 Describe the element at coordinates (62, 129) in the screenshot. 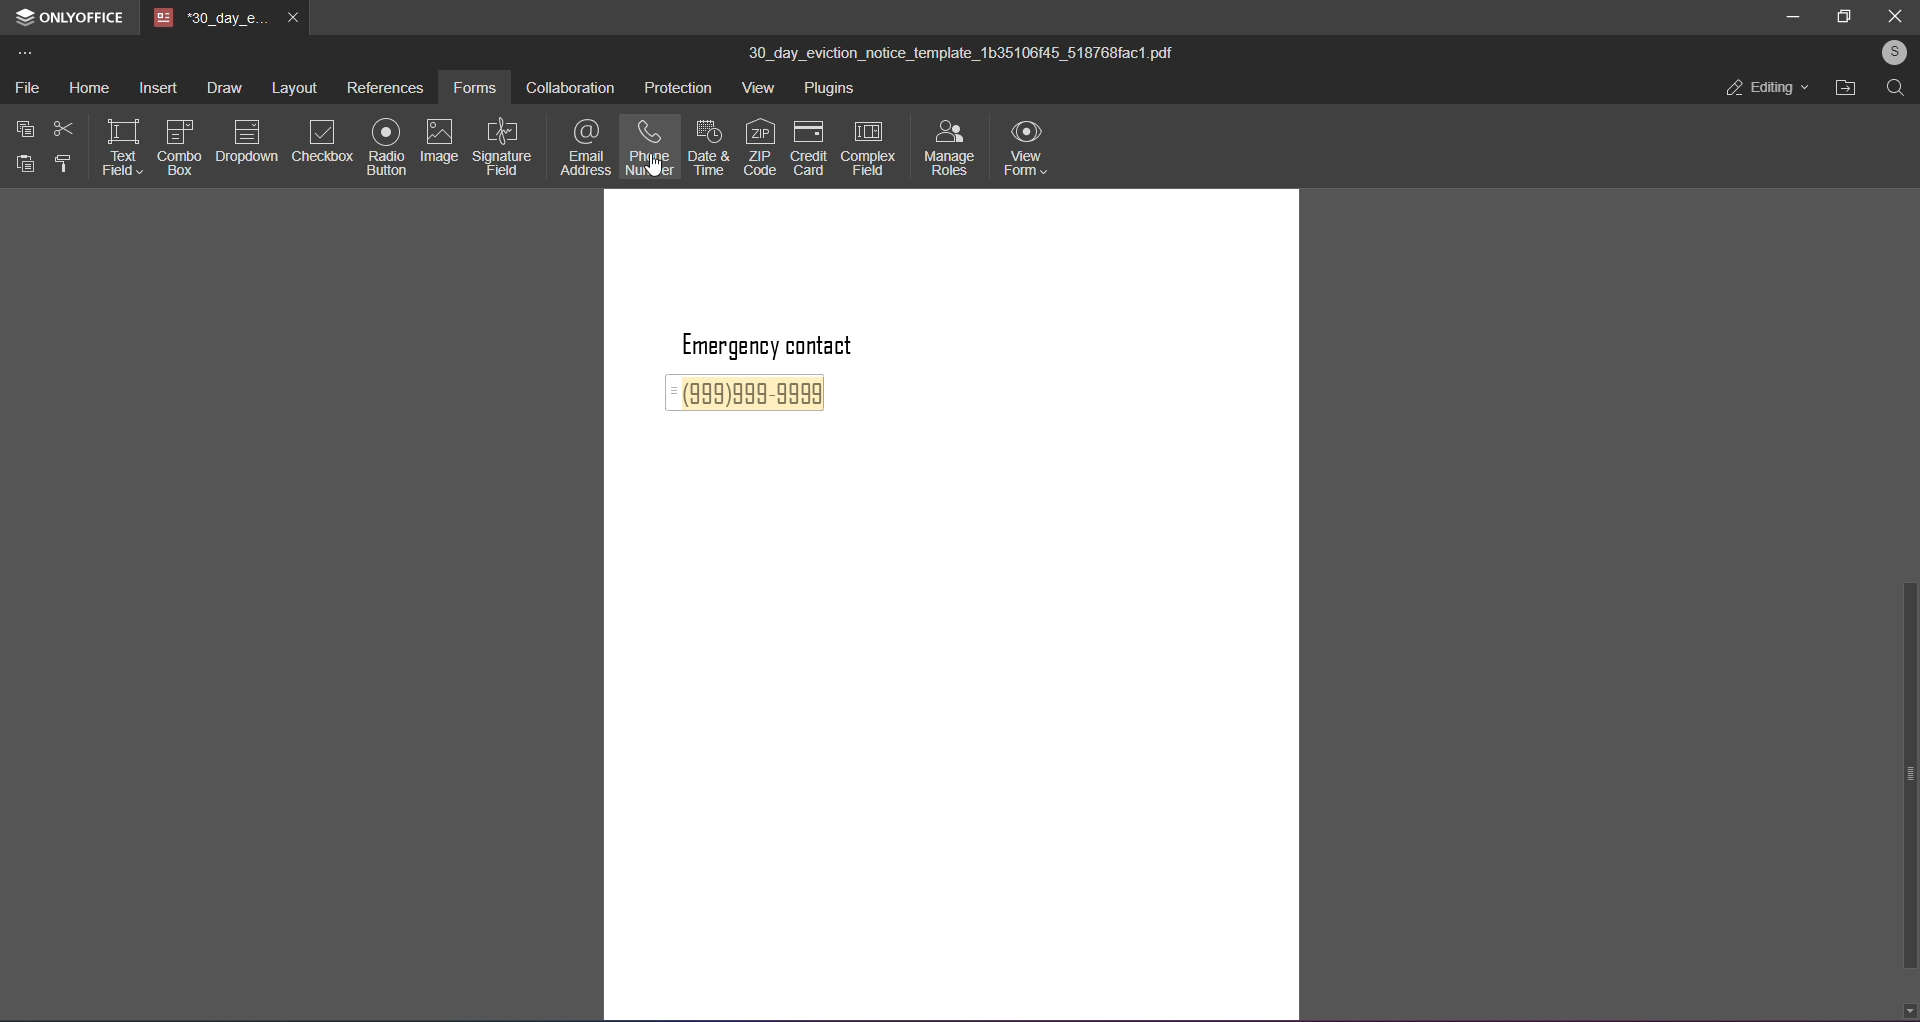

I see `cut` at that location.